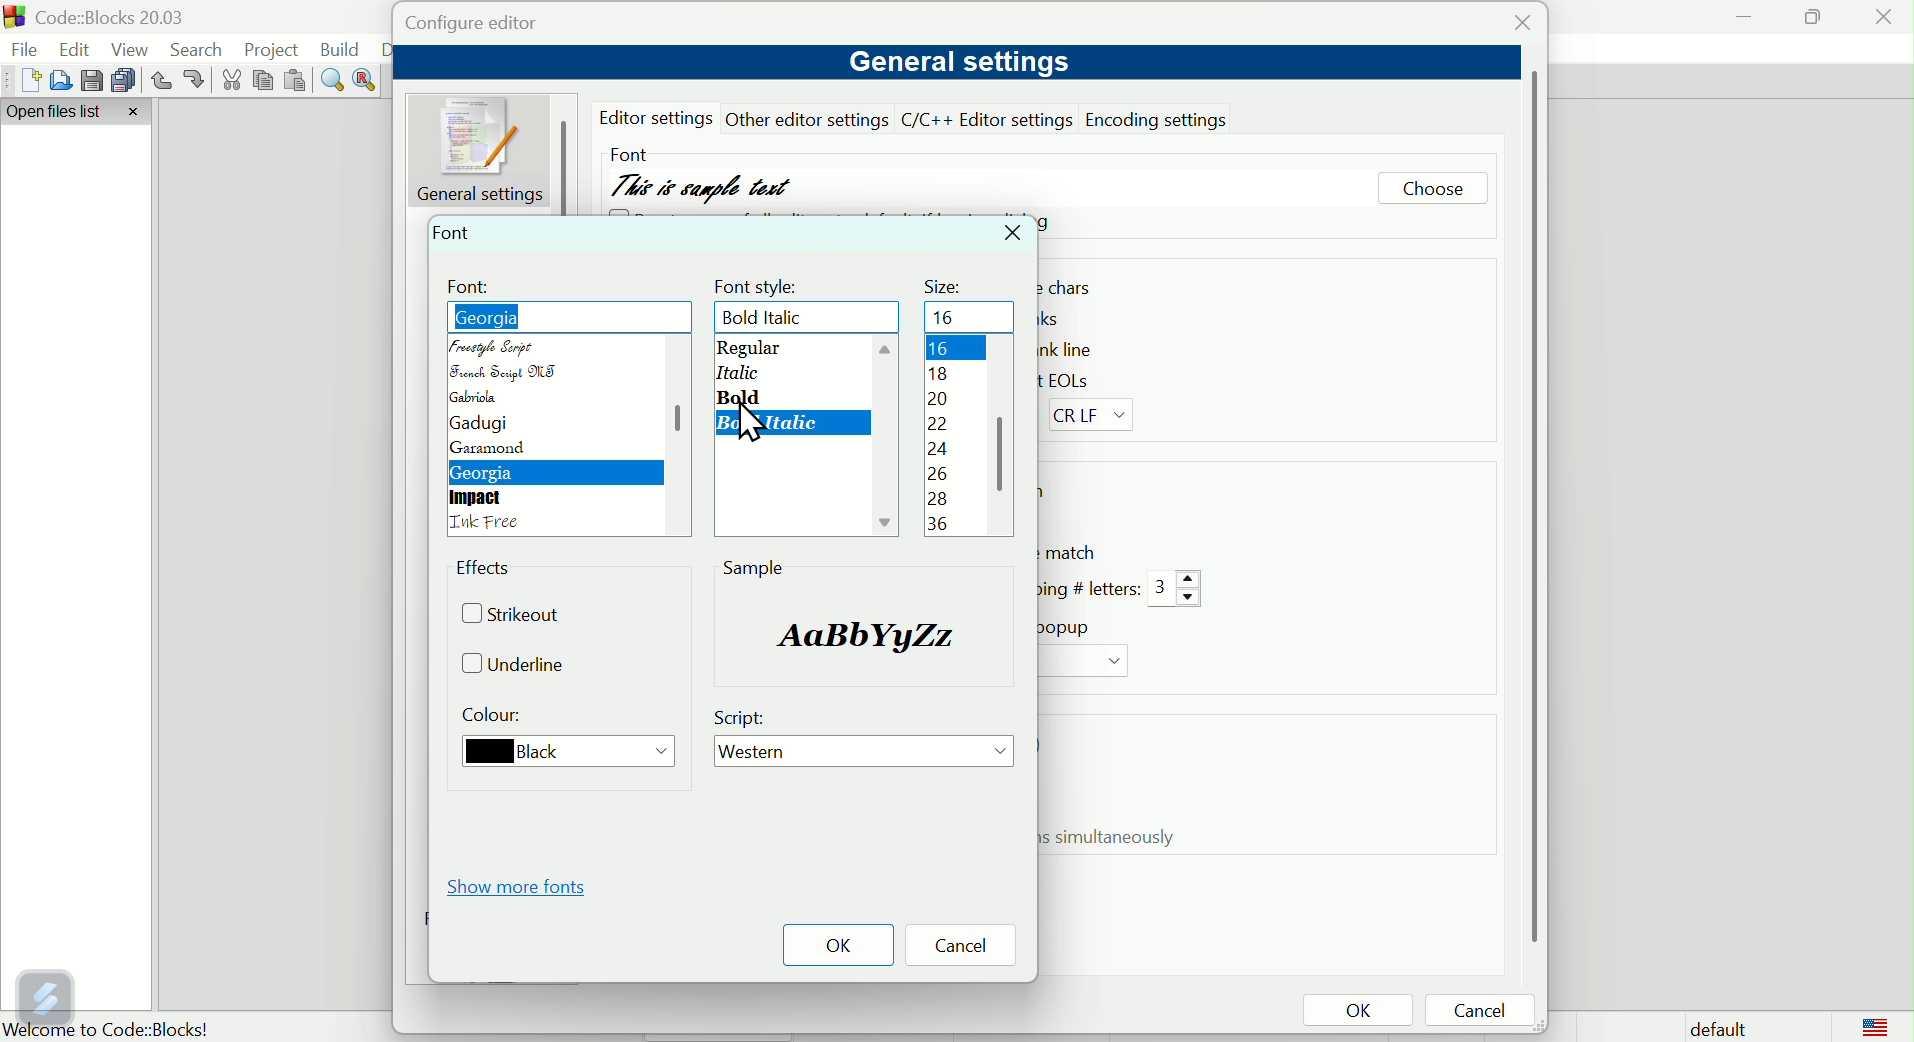  Describe the element at coordinates (1004, 442) in the screenshot. I see `scroll bar` at that location.